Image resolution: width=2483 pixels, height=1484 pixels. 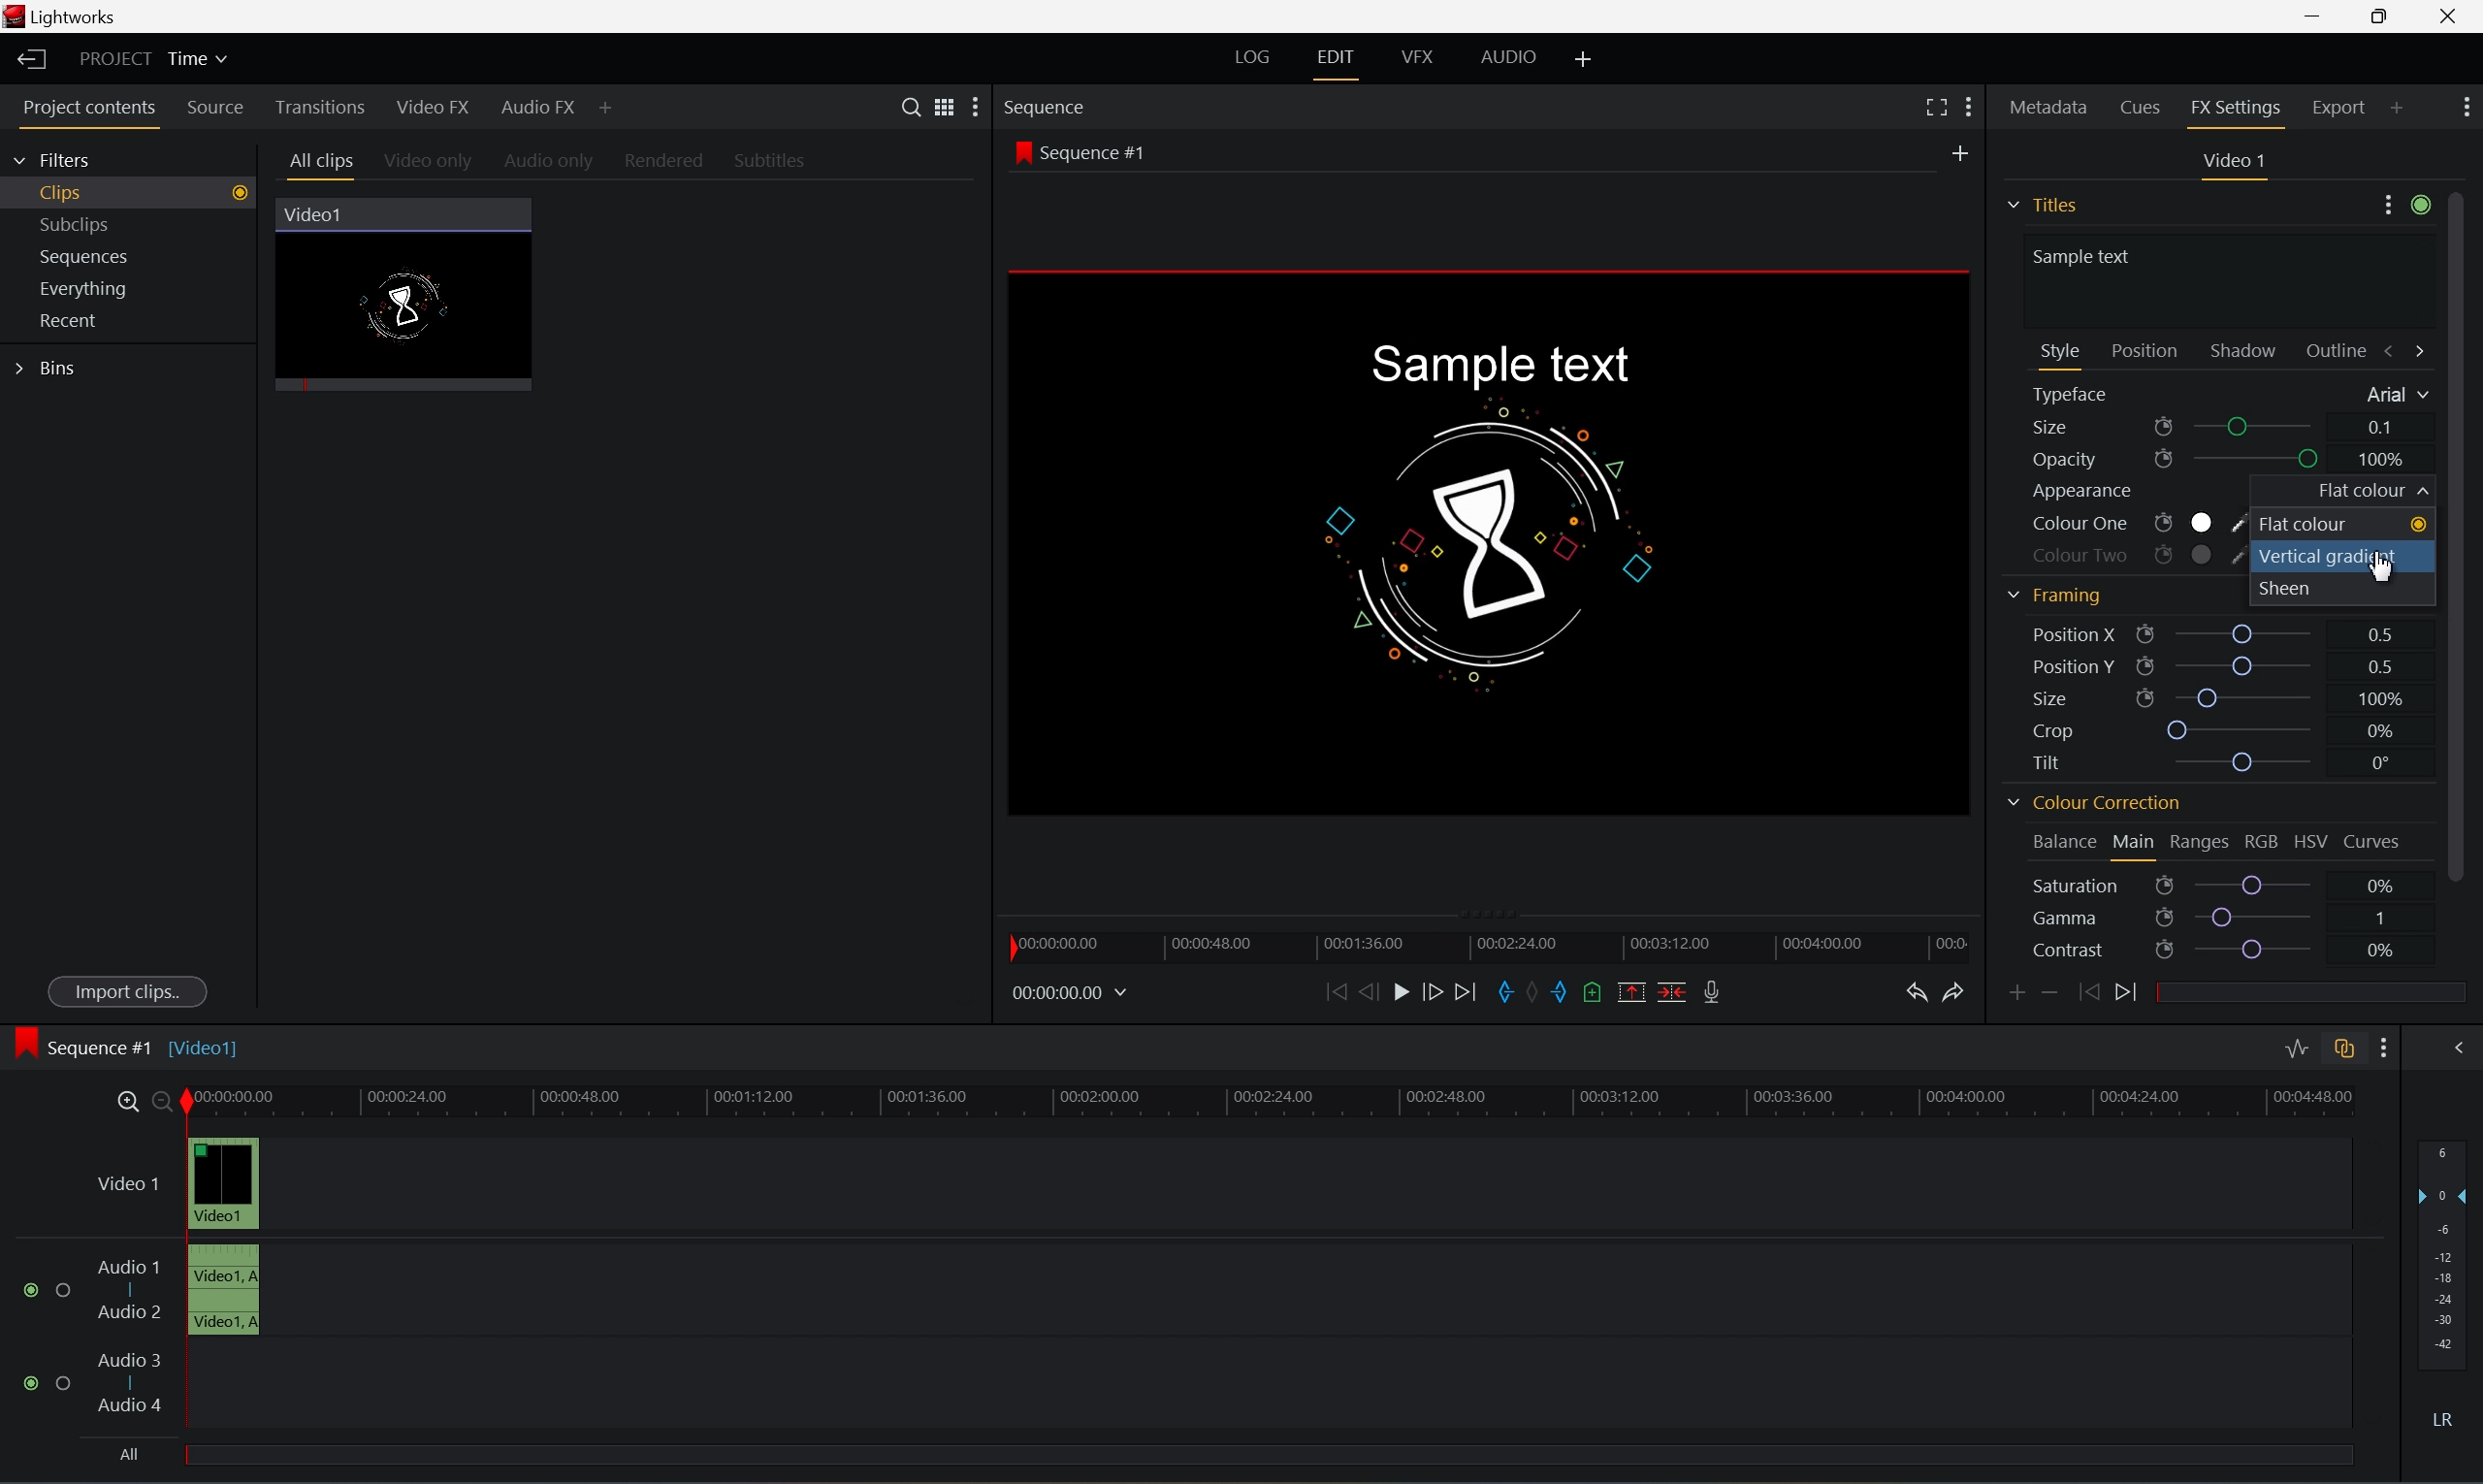 I want to click on appearance, so click(x=2084, y=493).